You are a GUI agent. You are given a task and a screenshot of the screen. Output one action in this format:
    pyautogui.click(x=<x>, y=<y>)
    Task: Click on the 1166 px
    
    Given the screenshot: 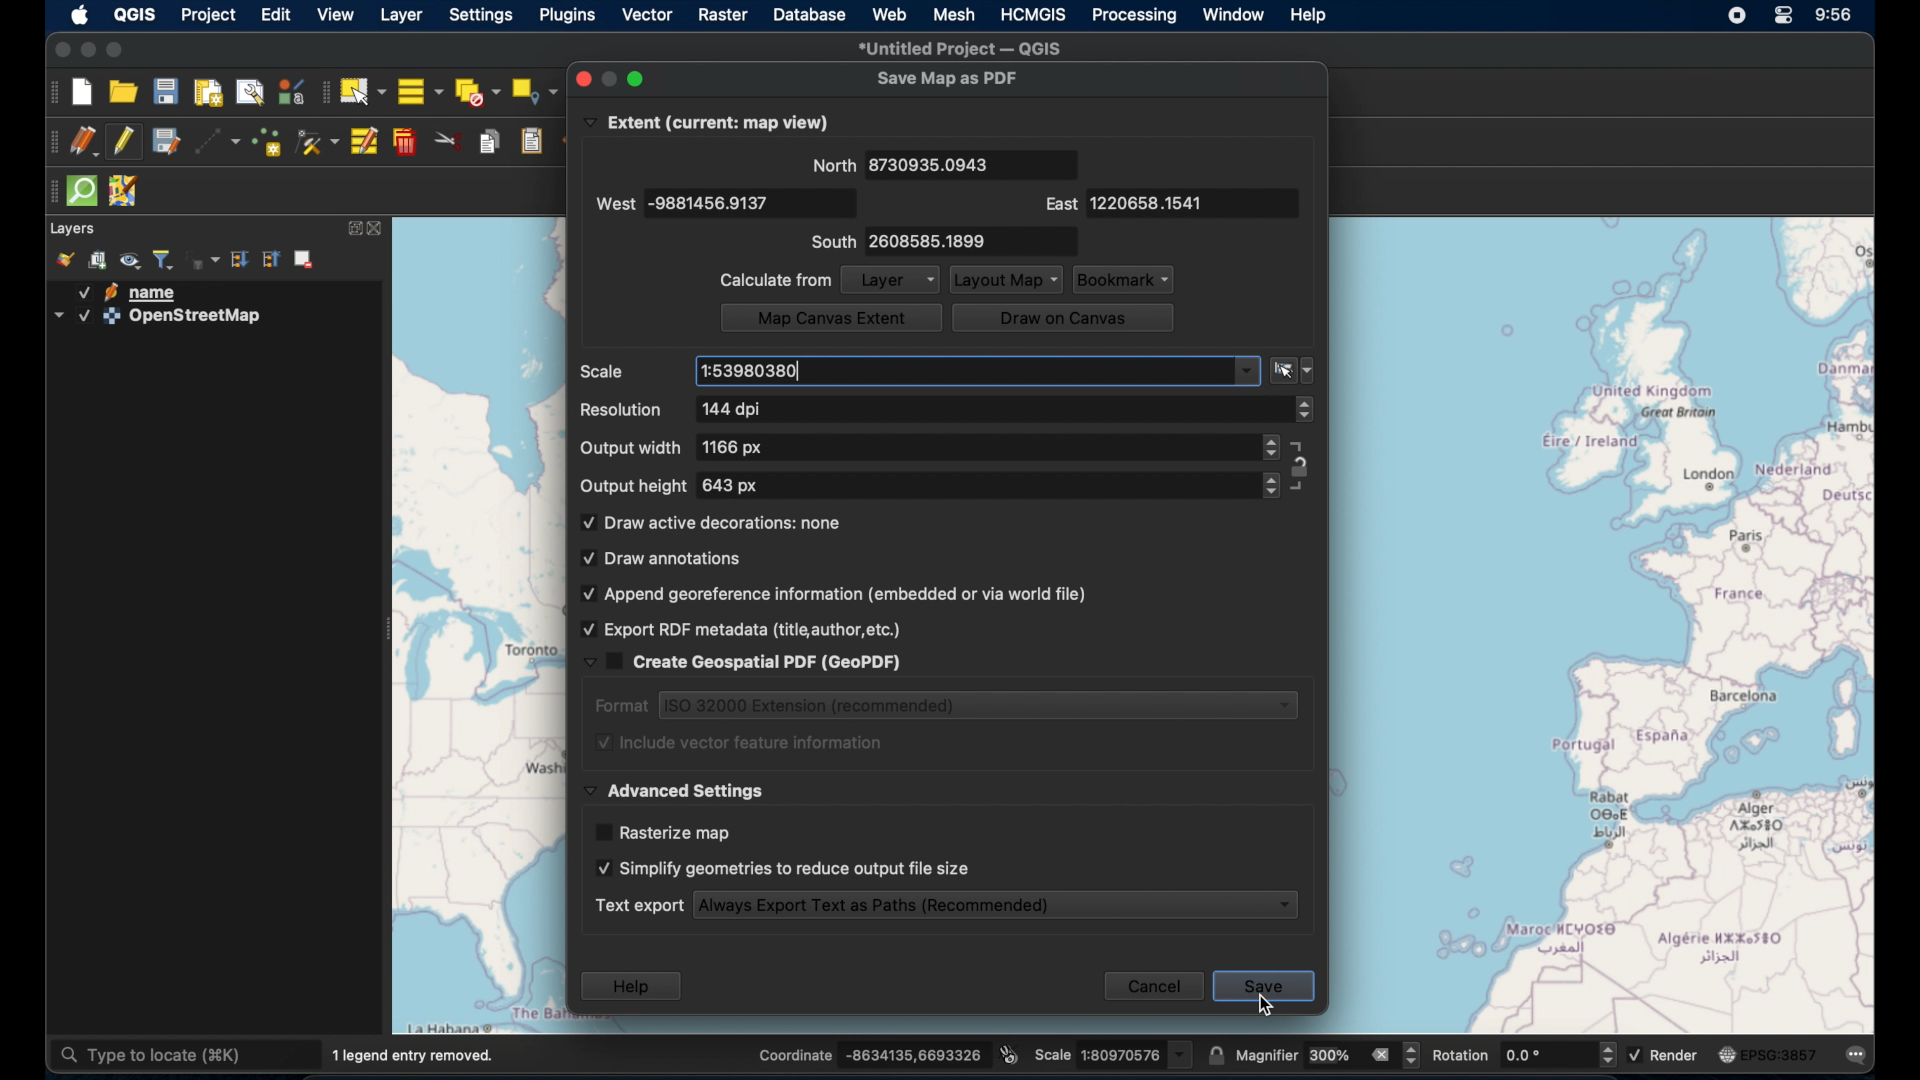 What is the action you would take?
    pyautogui.click(x=729, y=448)
    